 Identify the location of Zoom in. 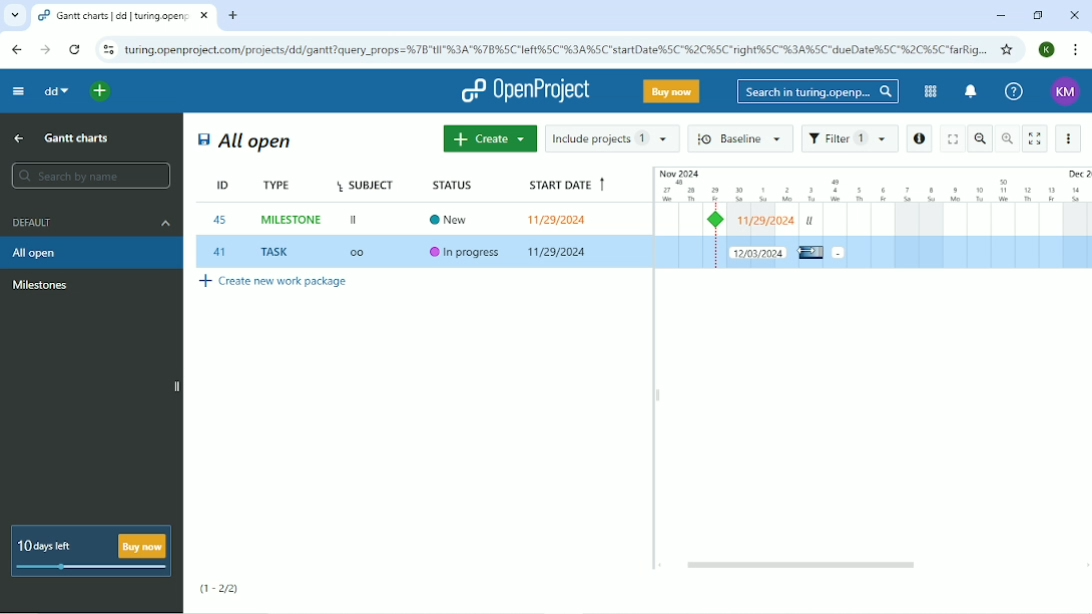
(1007, 138).